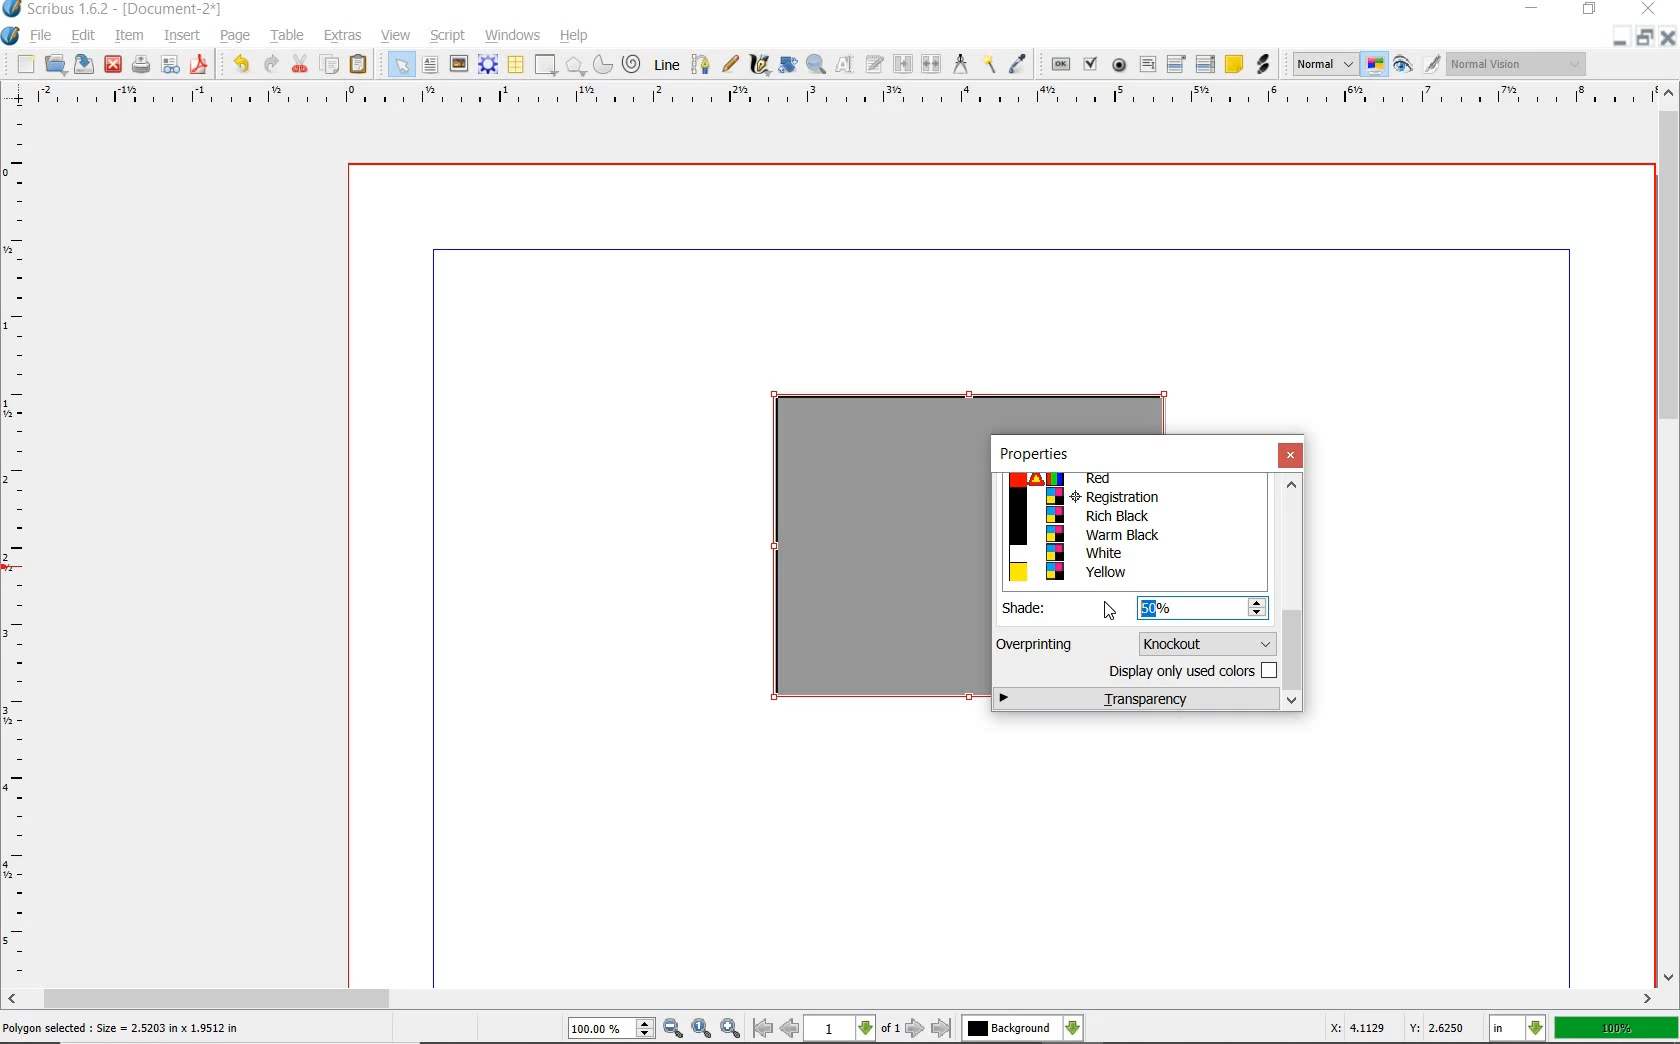 This screenshot has height=1044, width=1680. What do you see at coordinates (344, 35) in the screenshot?
I see `extras` at bounding box center [344, 35].